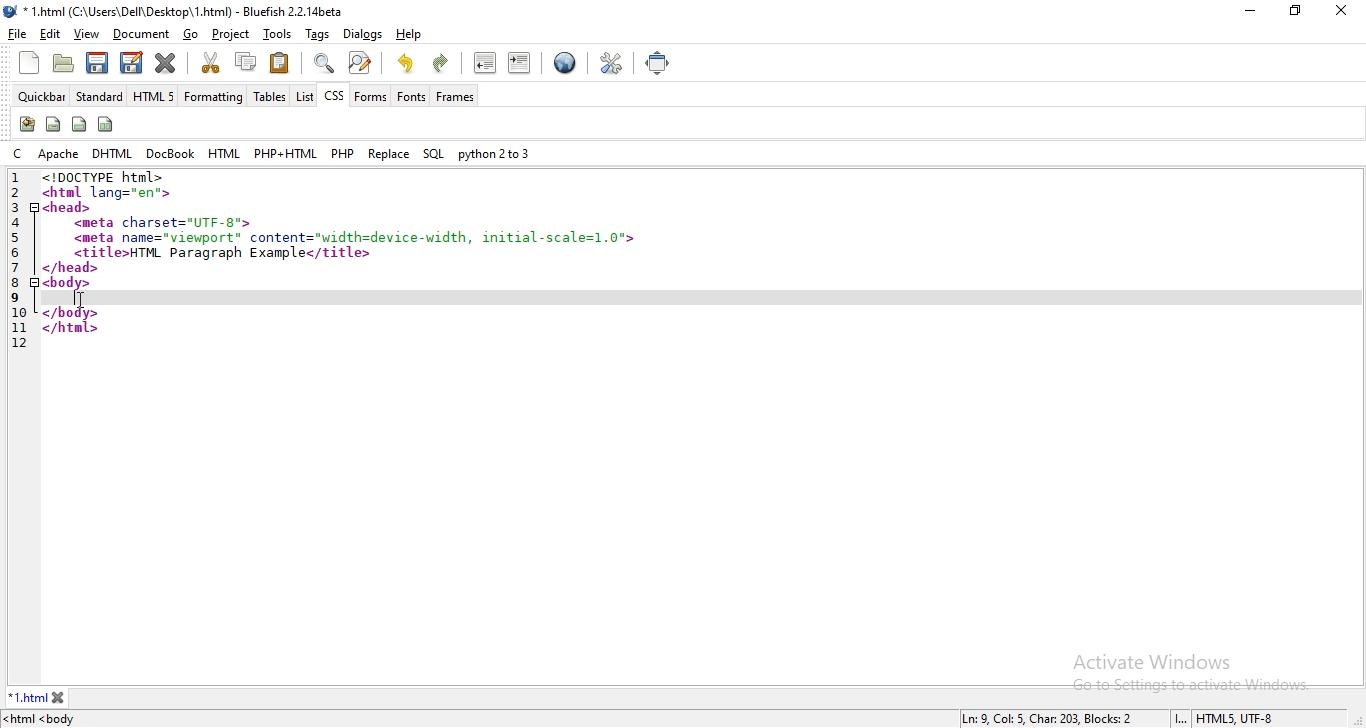  I want to click on list, so click(303, 96).